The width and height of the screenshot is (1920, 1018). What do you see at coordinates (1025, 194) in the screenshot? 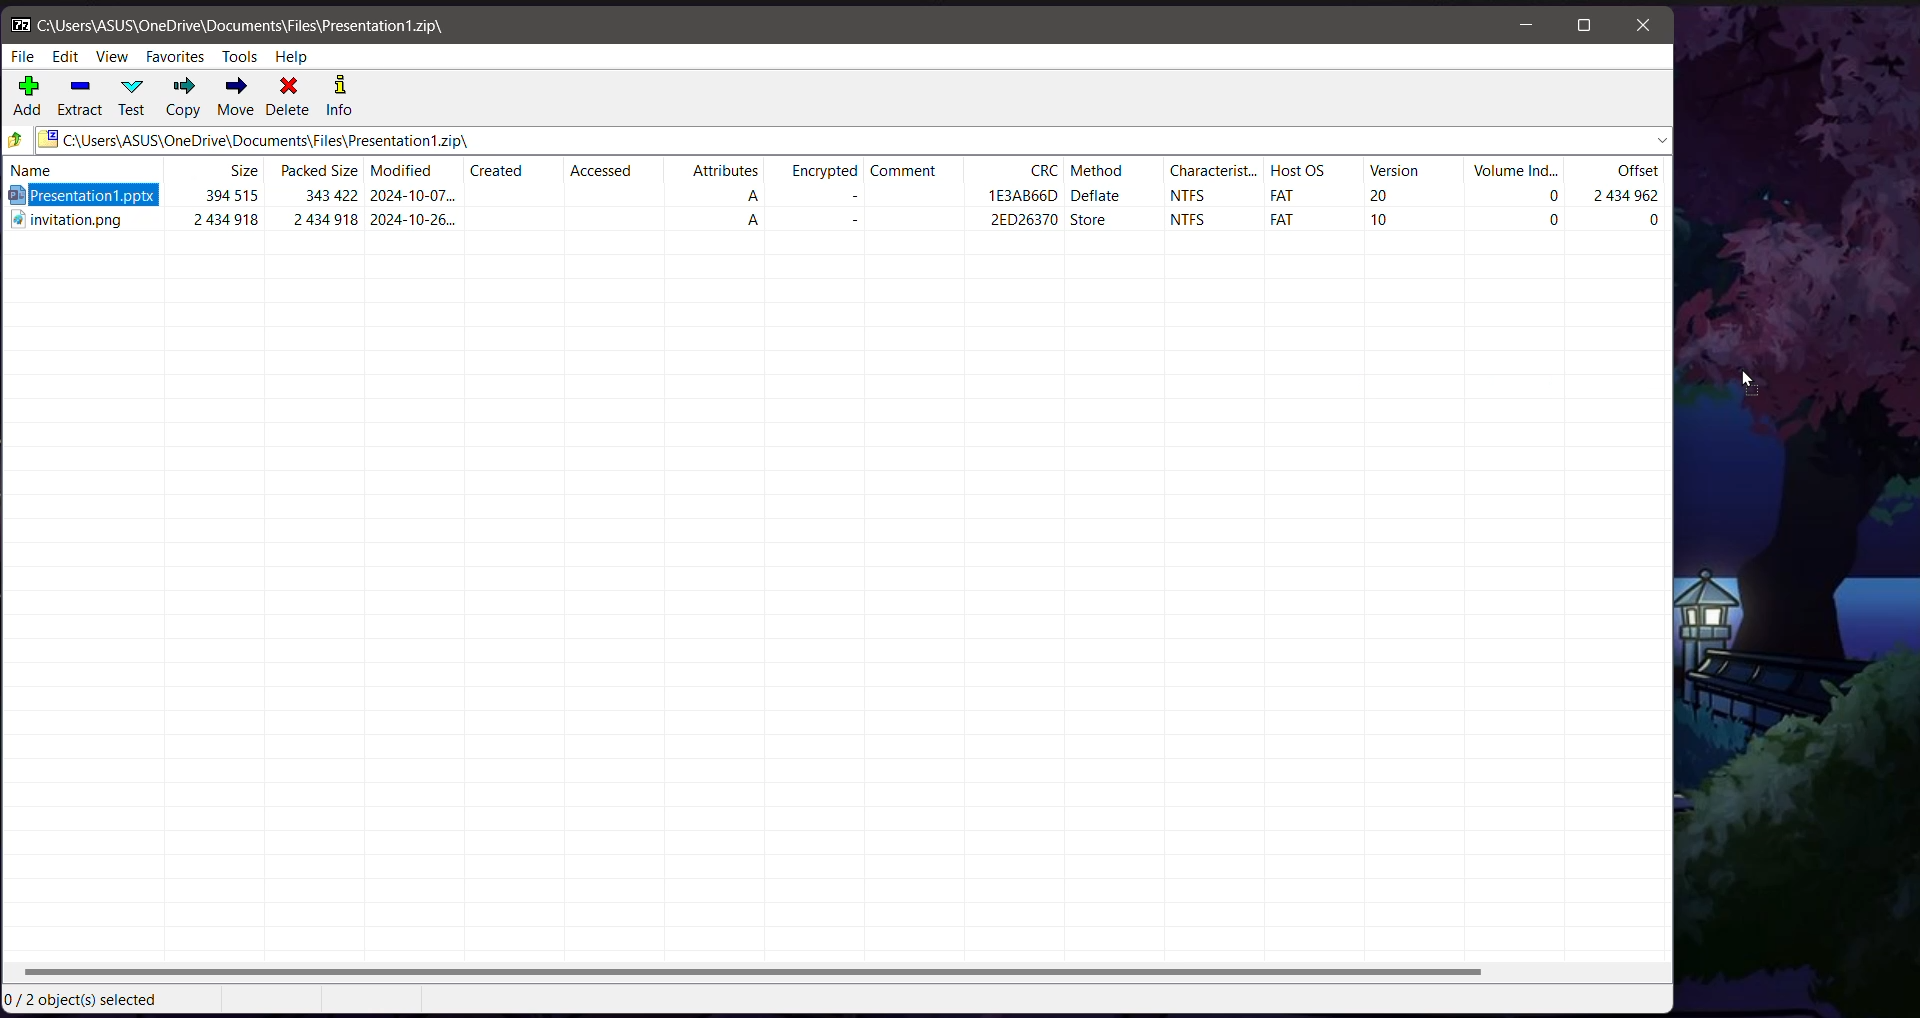
I see `1E3AB66d` at bounding box center [1025, 194].